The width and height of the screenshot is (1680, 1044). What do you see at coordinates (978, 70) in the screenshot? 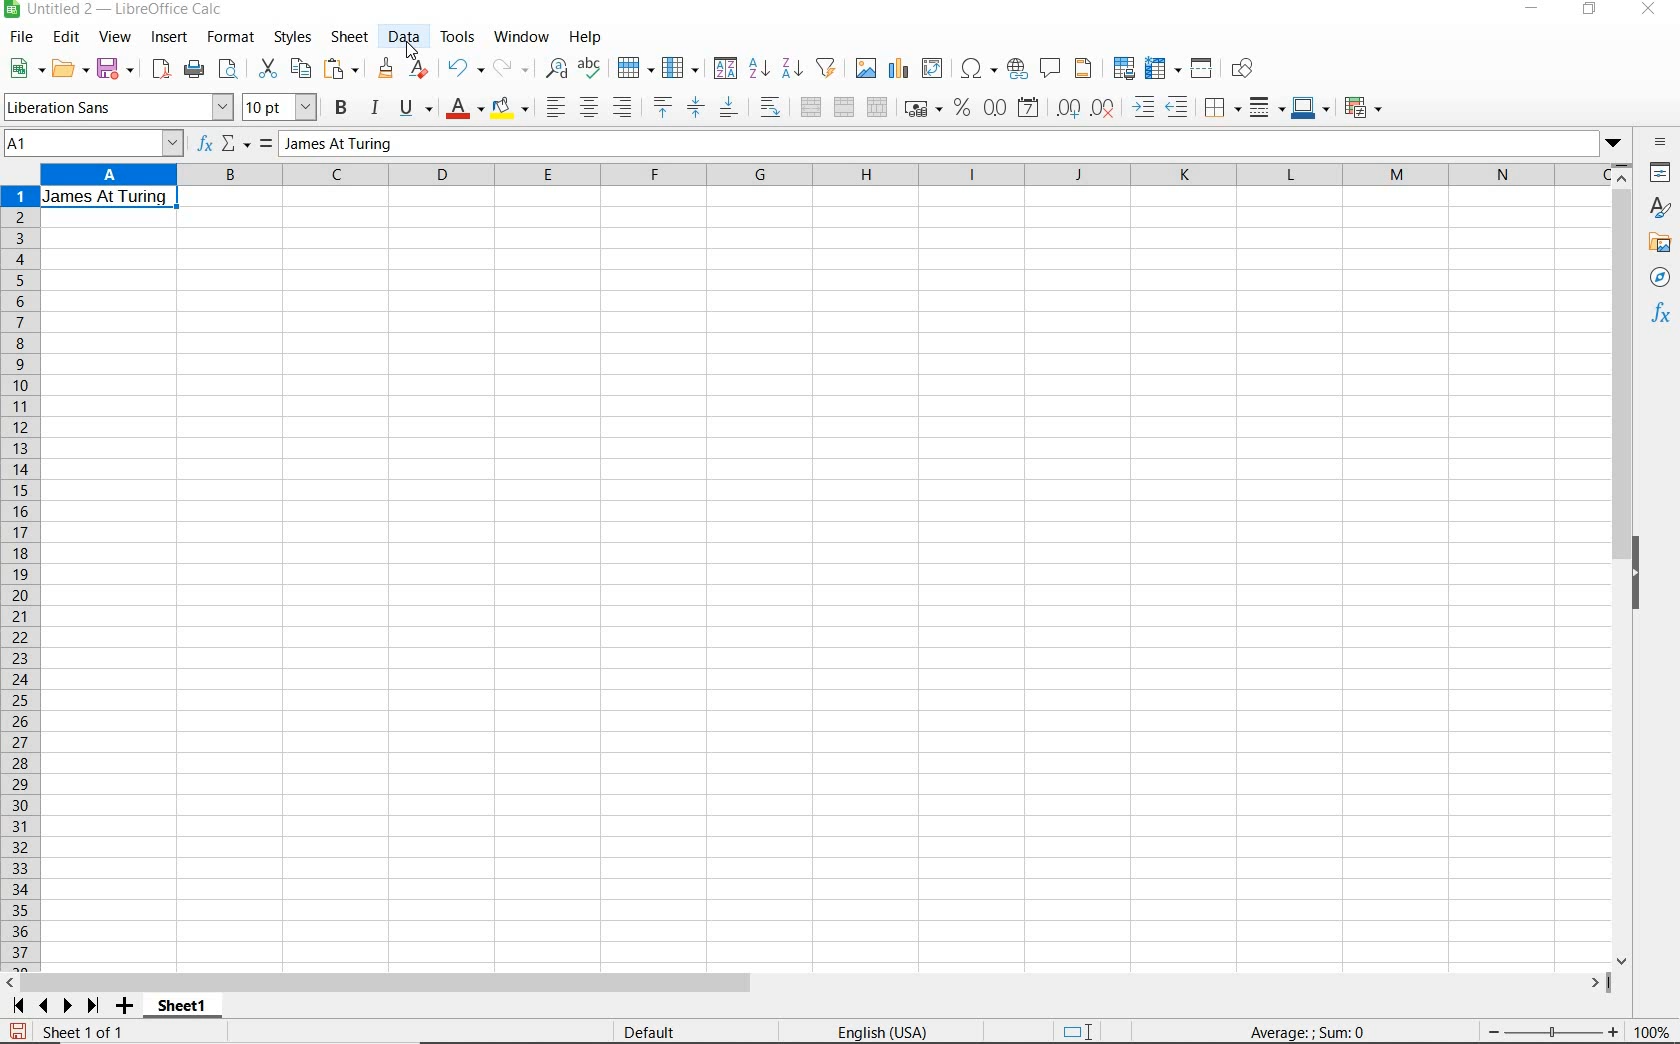
I see `insert special characters` at bounding box center [978, 70].